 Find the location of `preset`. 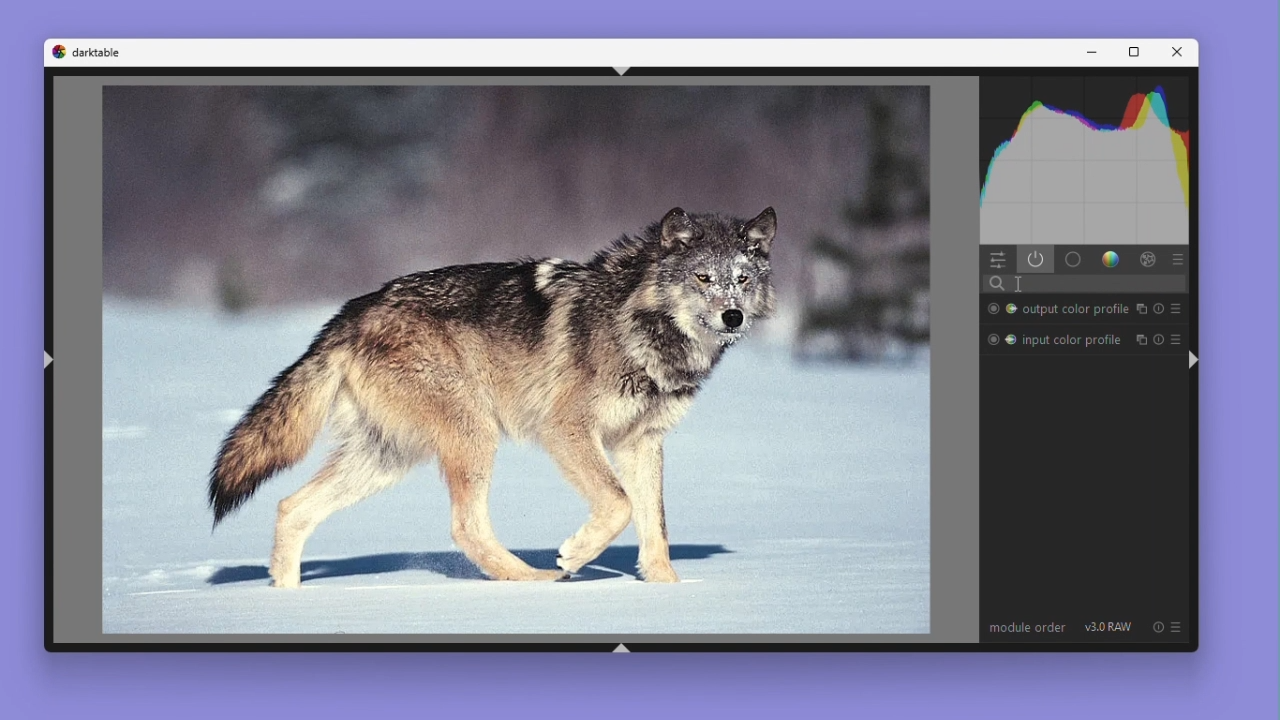

preset is located at coordinates (1176, 627).